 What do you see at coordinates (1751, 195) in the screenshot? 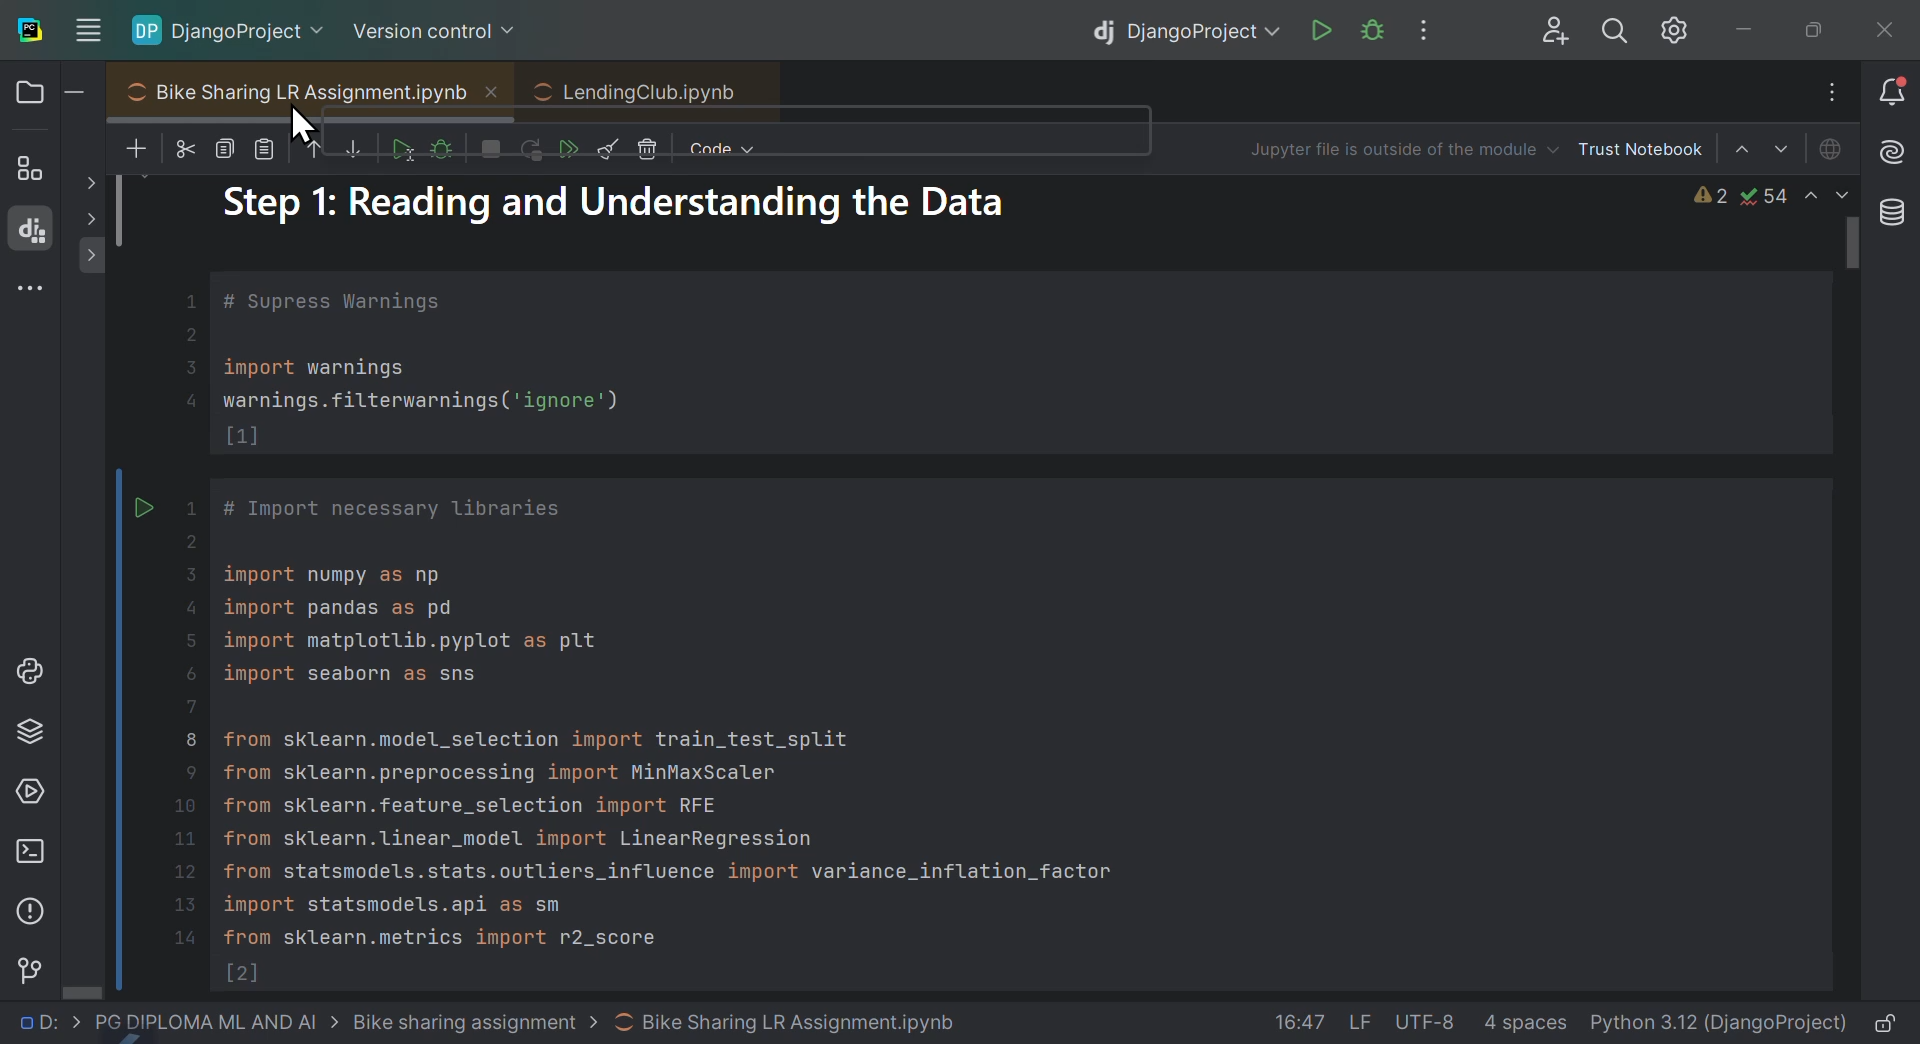
I see `Warnings and issues` at bounding box center [1751, 195].